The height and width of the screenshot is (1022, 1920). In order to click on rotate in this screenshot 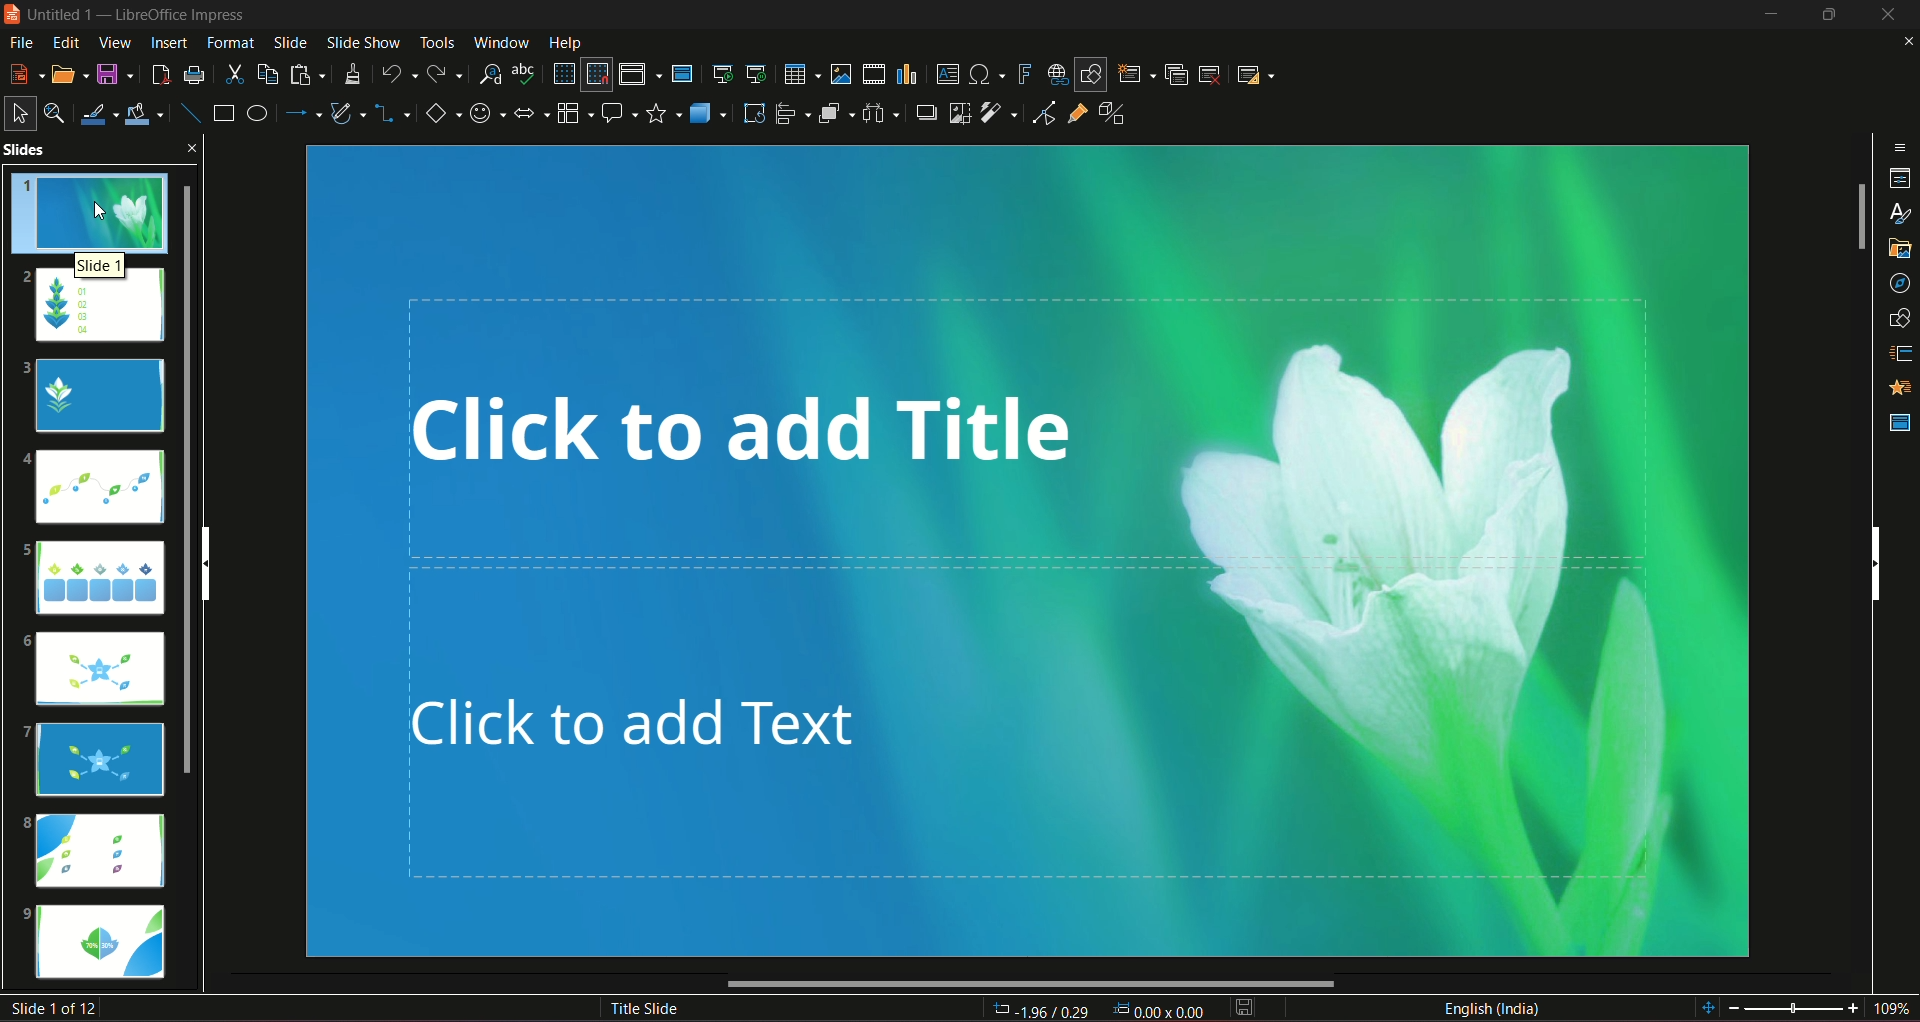, I will do `click(752, 112)`.